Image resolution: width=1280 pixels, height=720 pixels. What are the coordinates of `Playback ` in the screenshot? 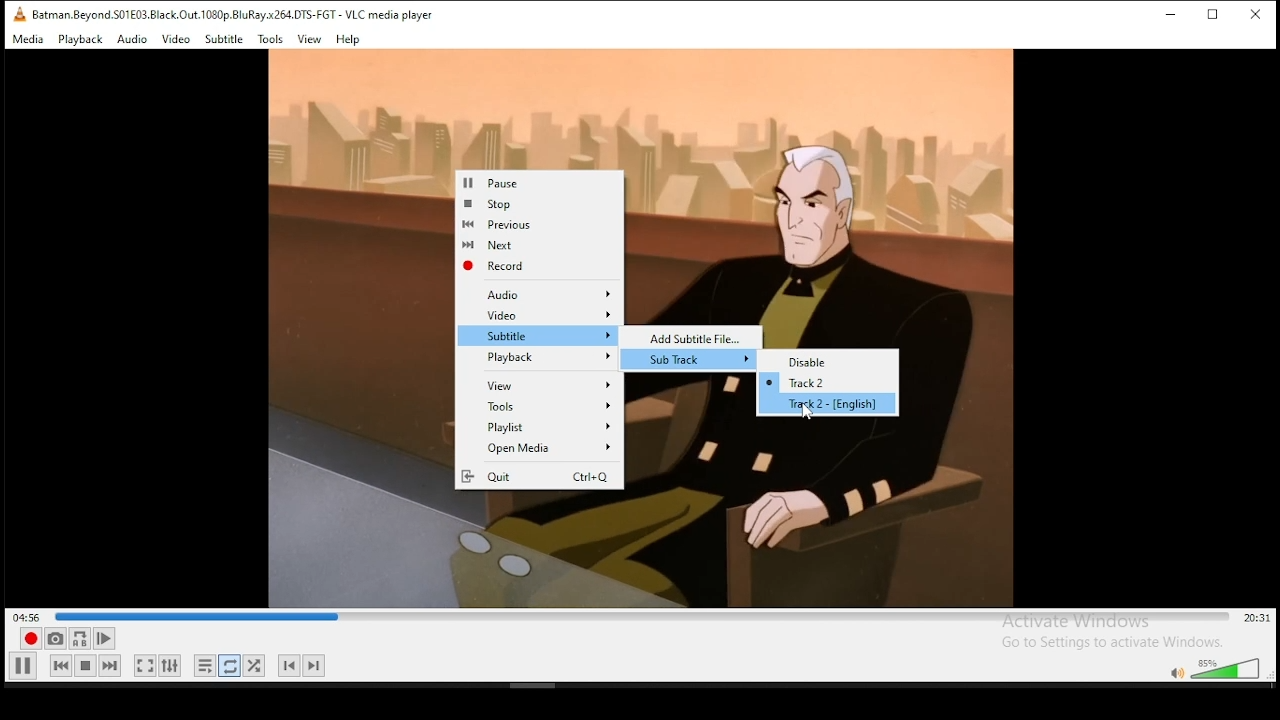 It's located at (542, 358).